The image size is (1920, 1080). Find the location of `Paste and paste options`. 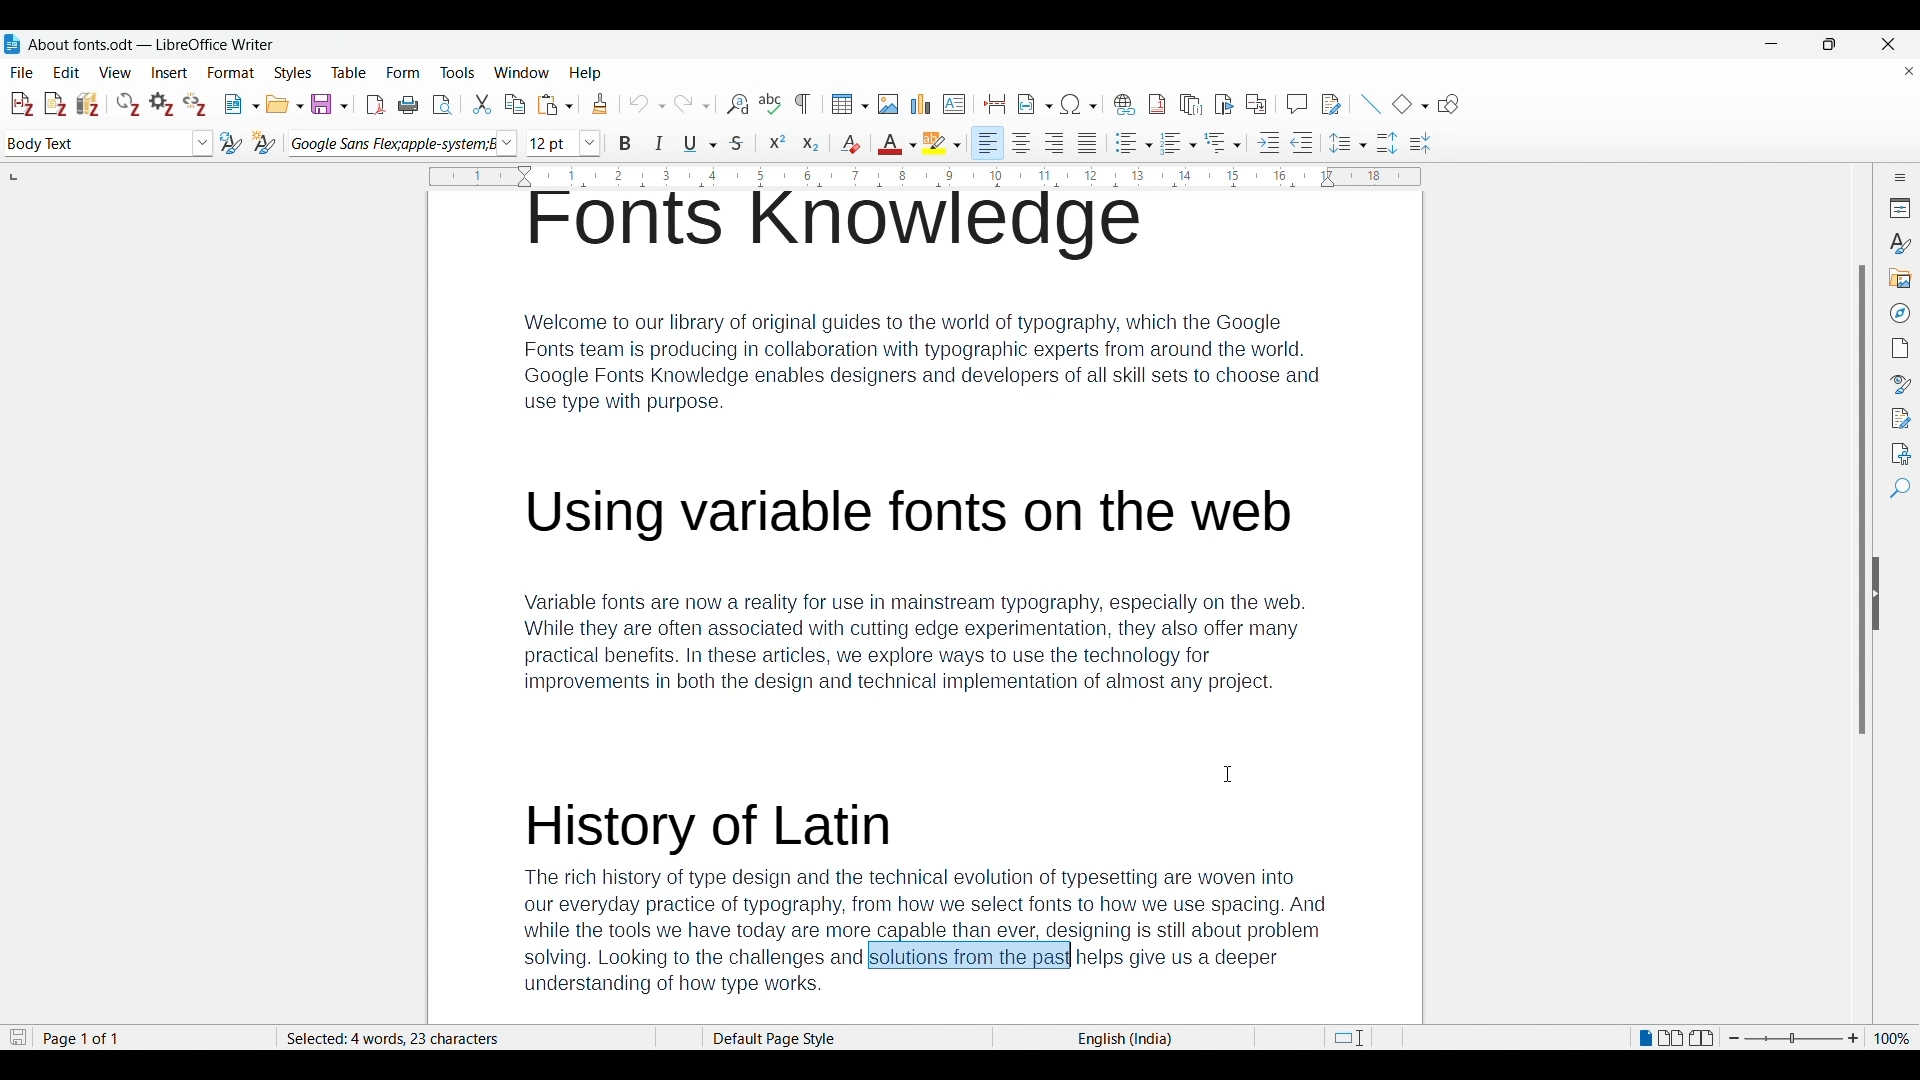

Paste and paste options is located at coordinates (556, 105).